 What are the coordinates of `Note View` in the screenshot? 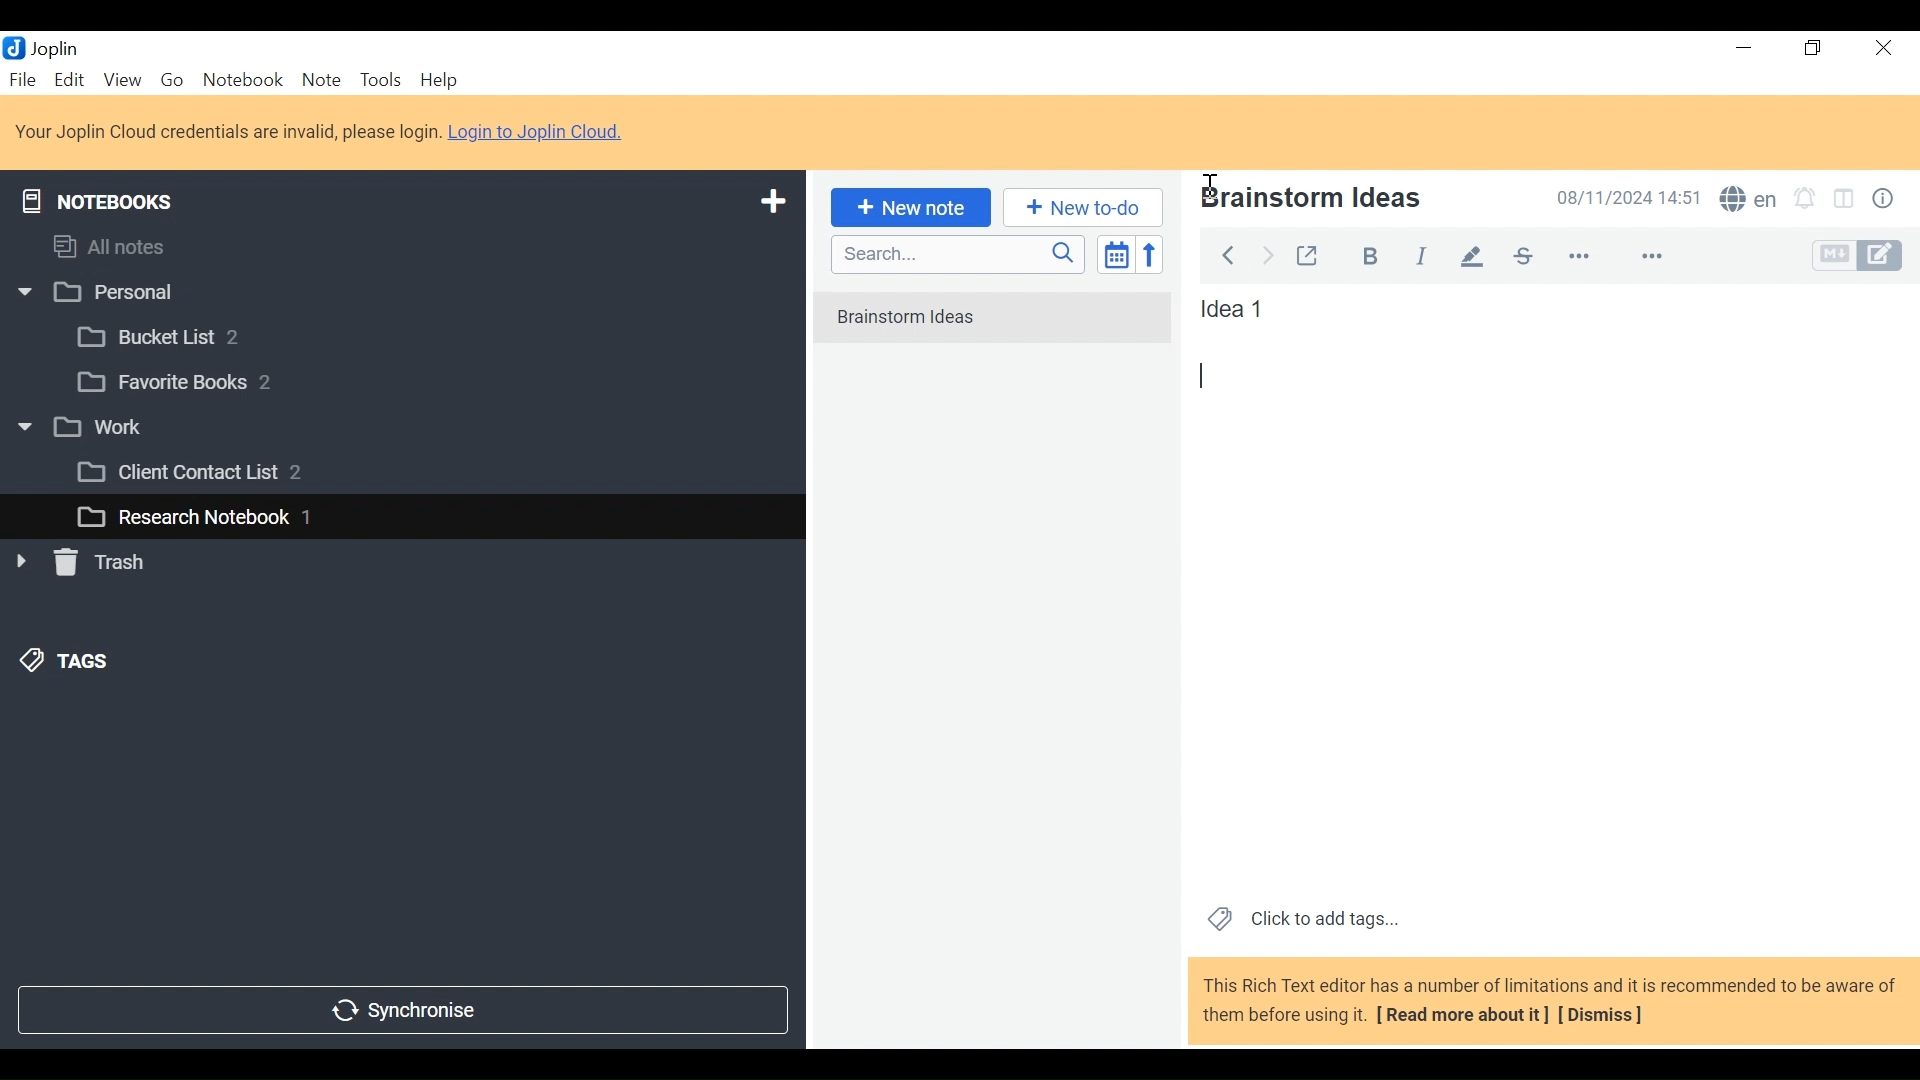 It's located at (1211, 375).